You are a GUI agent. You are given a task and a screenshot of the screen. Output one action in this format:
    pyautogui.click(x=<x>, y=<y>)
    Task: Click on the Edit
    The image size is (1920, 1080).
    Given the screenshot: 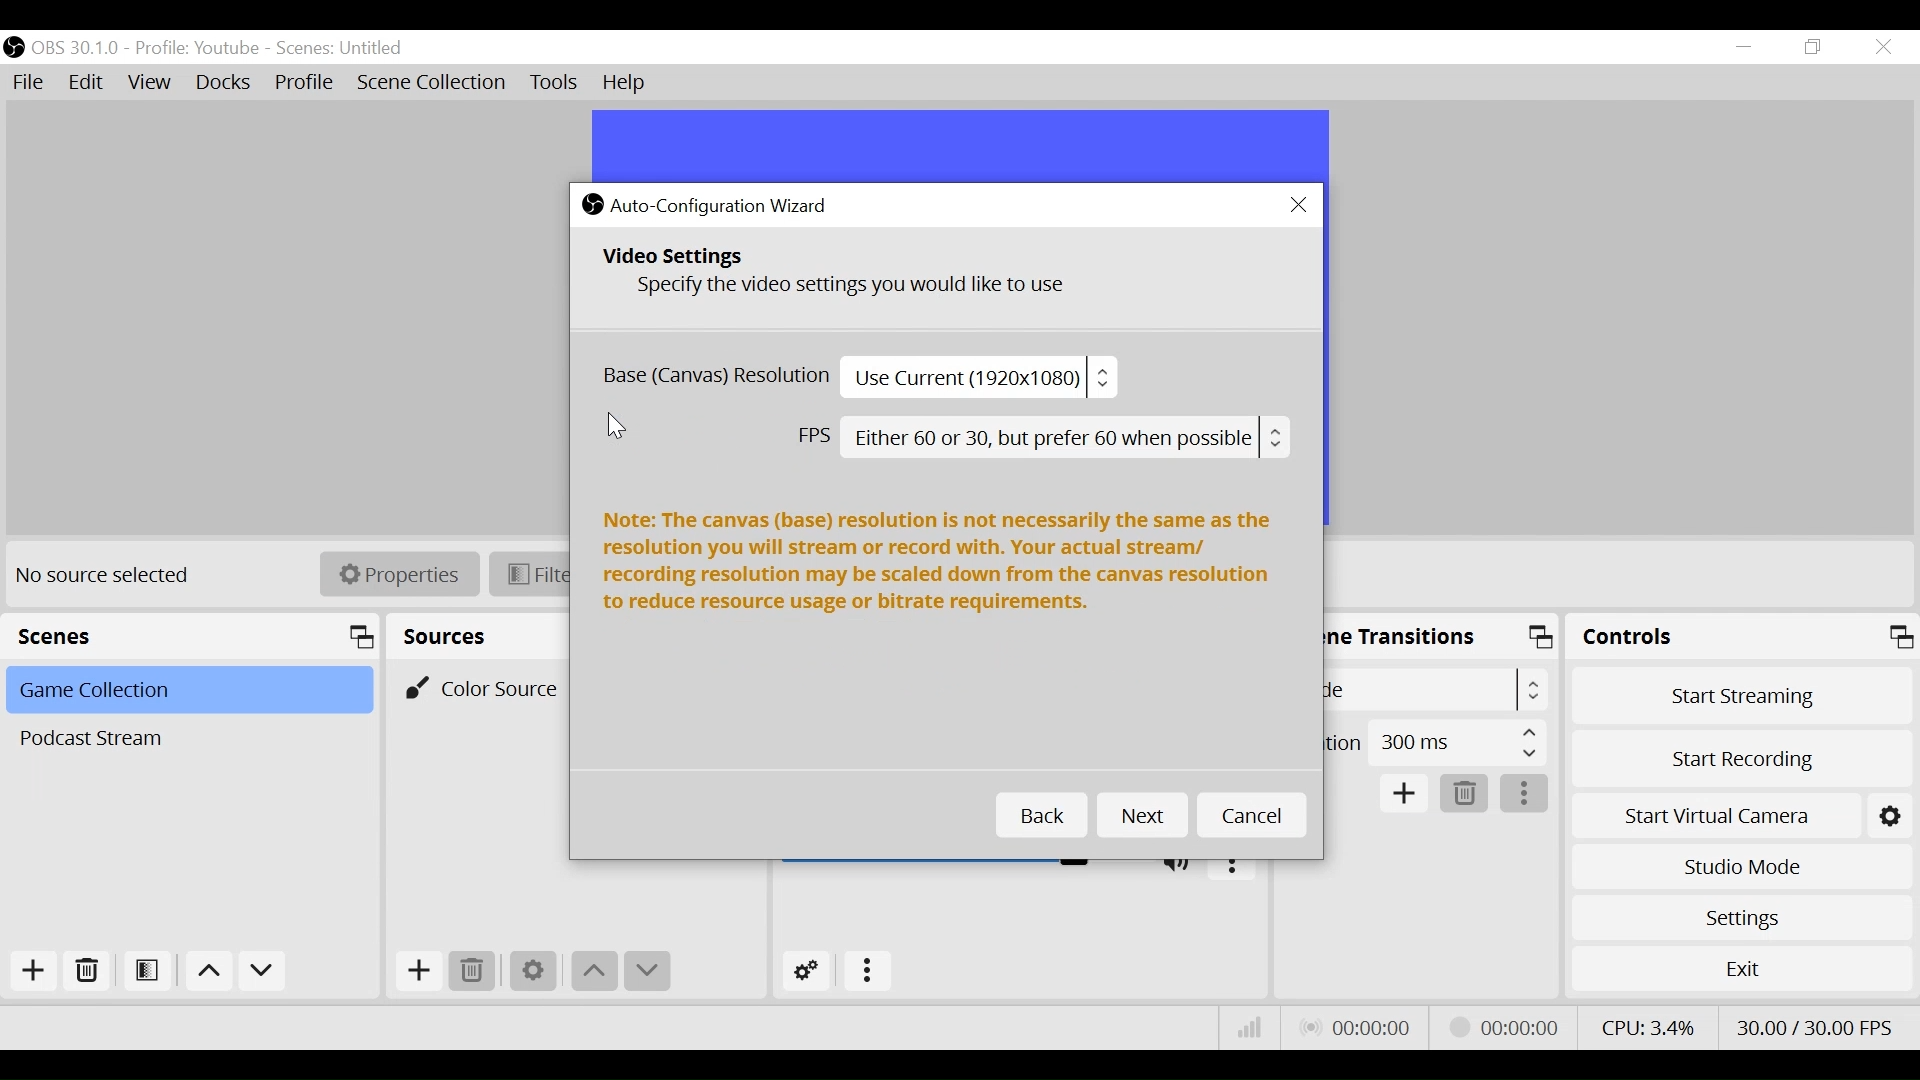 What is the action you would take?
    pyautogui.click(x=88, y=85)
    